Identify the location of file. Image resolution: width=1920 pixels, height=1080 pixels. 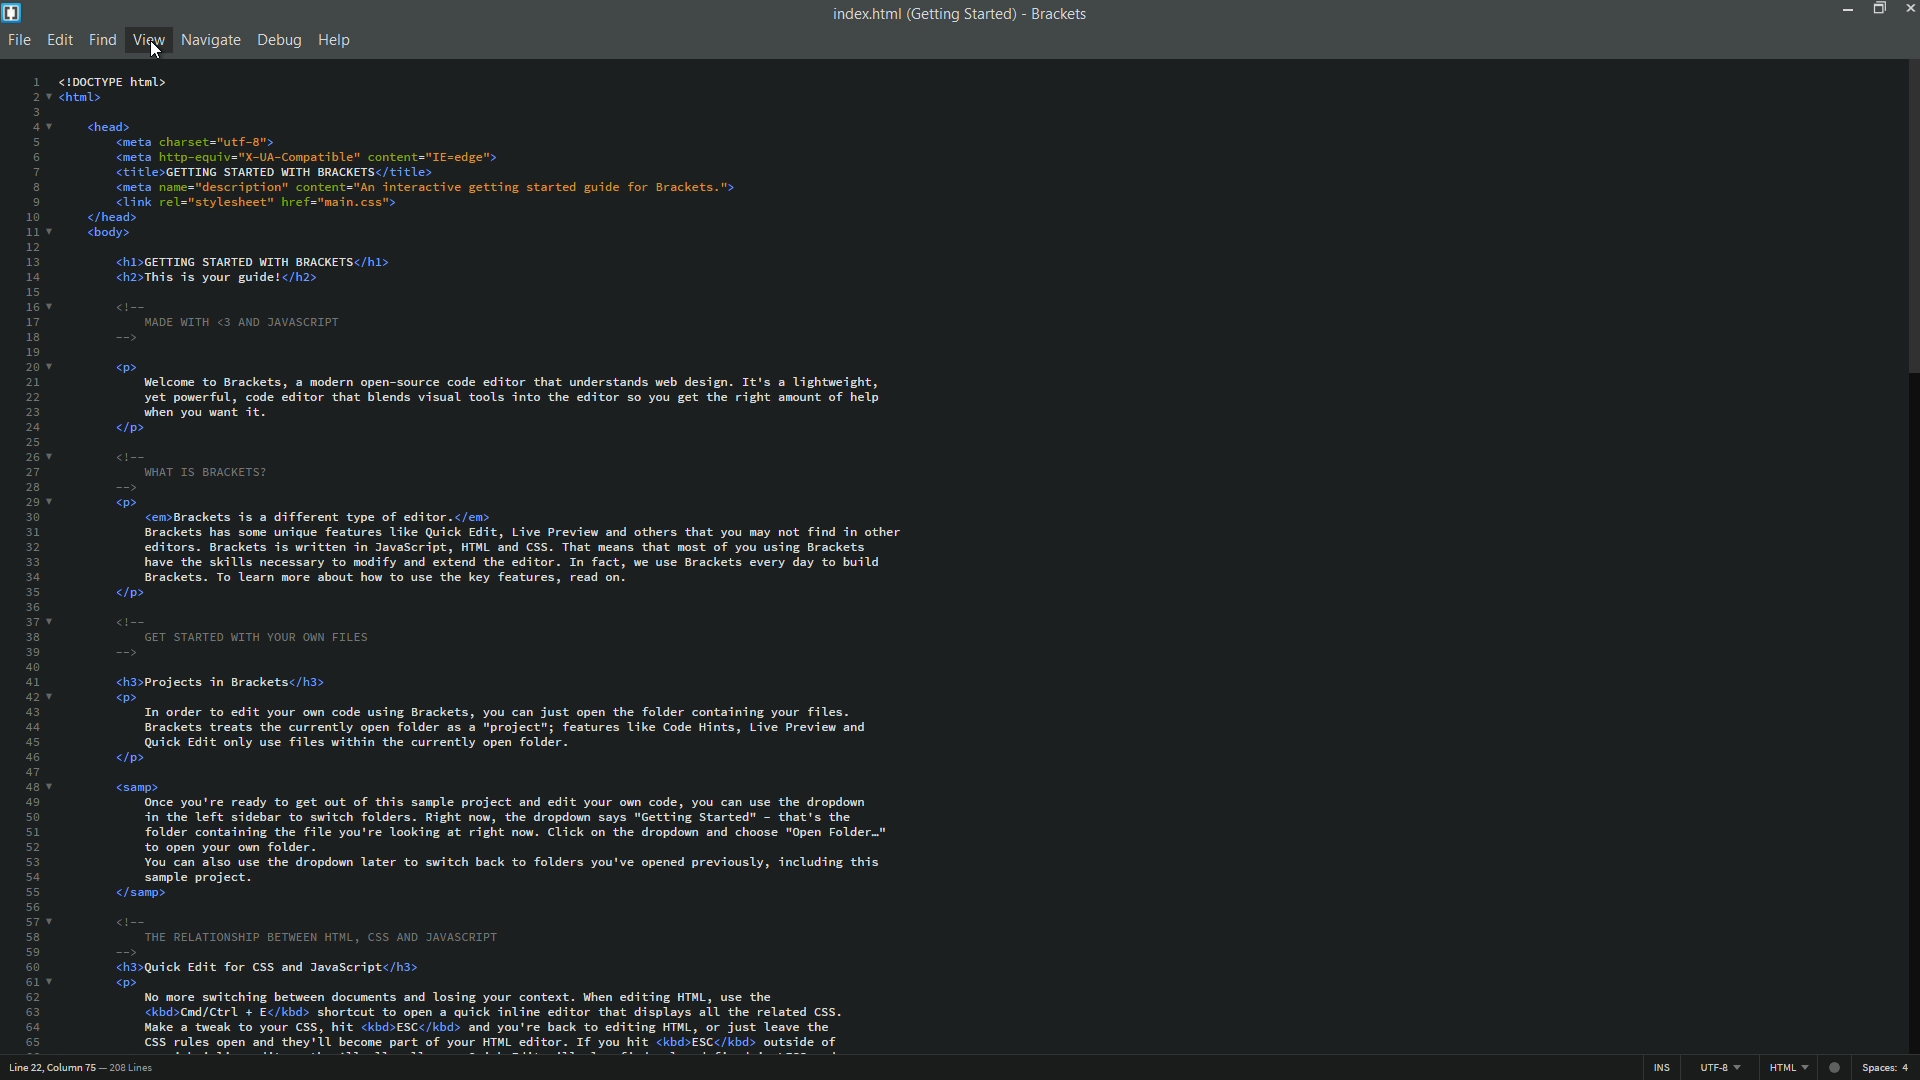
(20, 42).